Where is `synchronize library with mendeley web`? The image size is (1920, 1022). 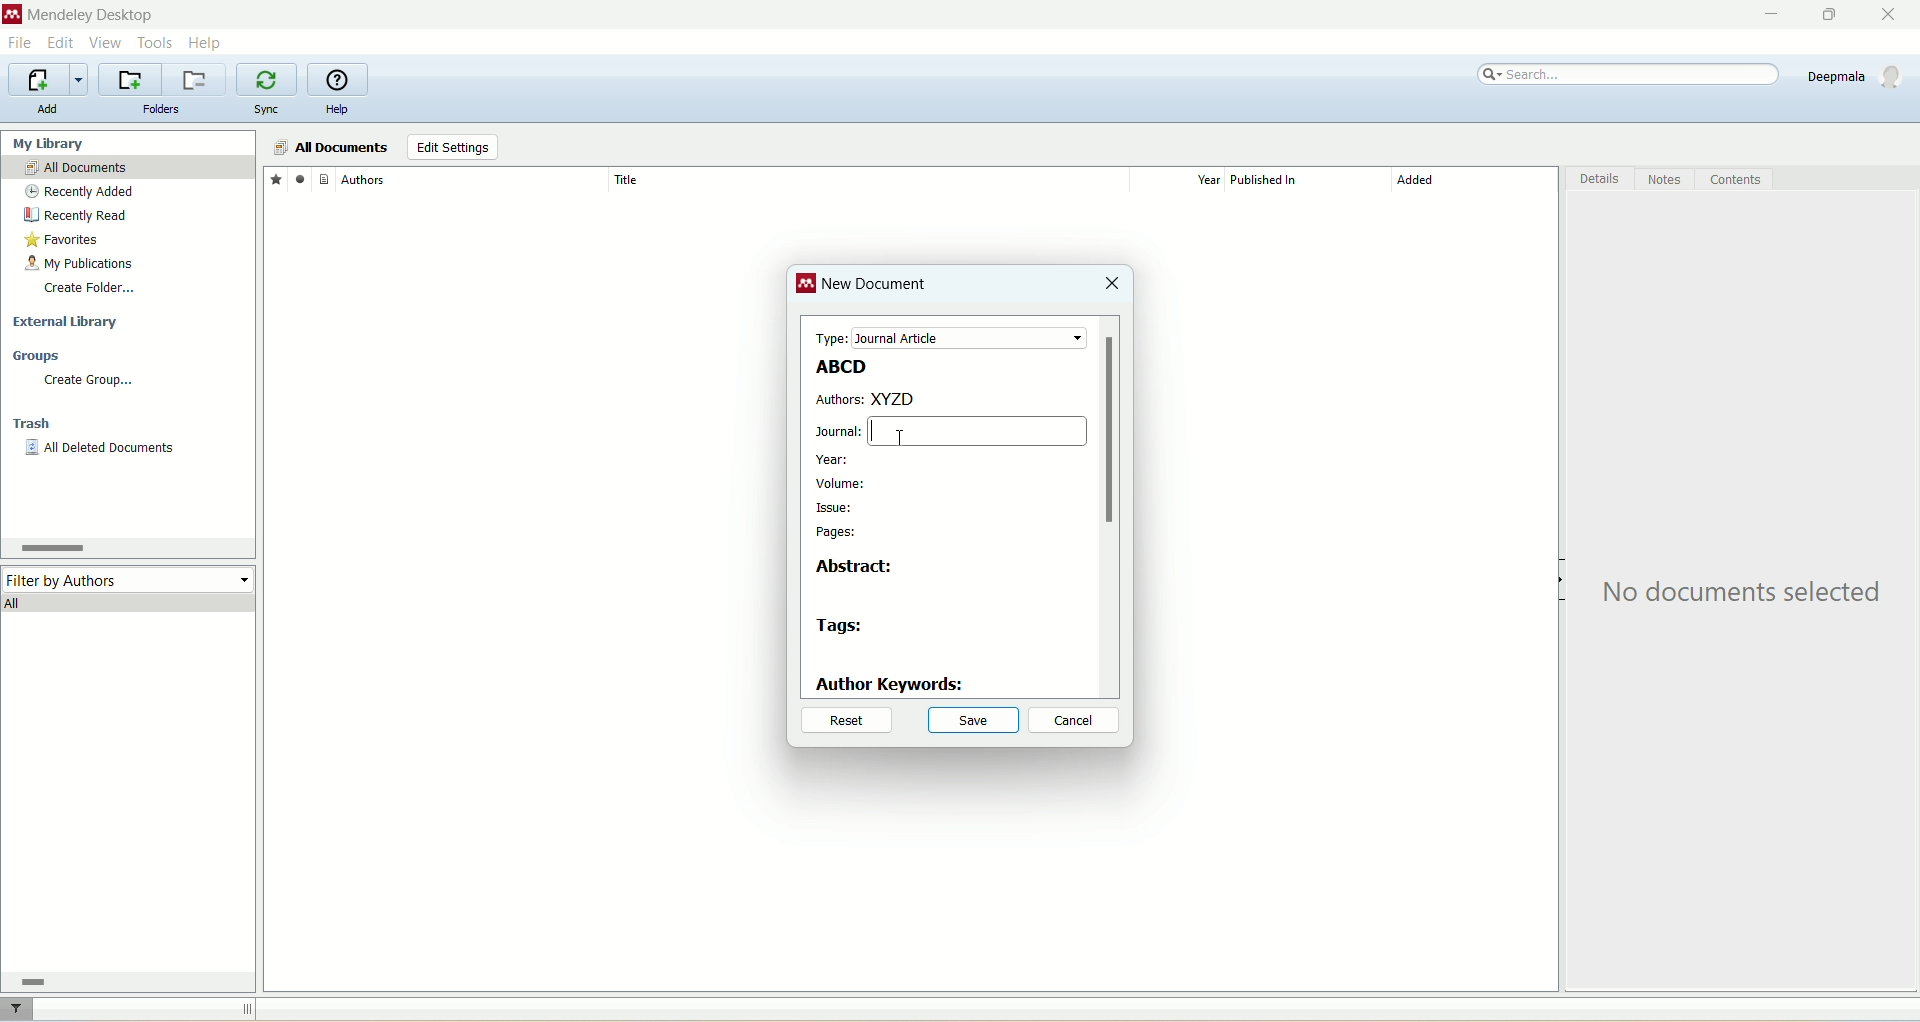 synchronize library with mendeley web is located at coordinates (269, 80).